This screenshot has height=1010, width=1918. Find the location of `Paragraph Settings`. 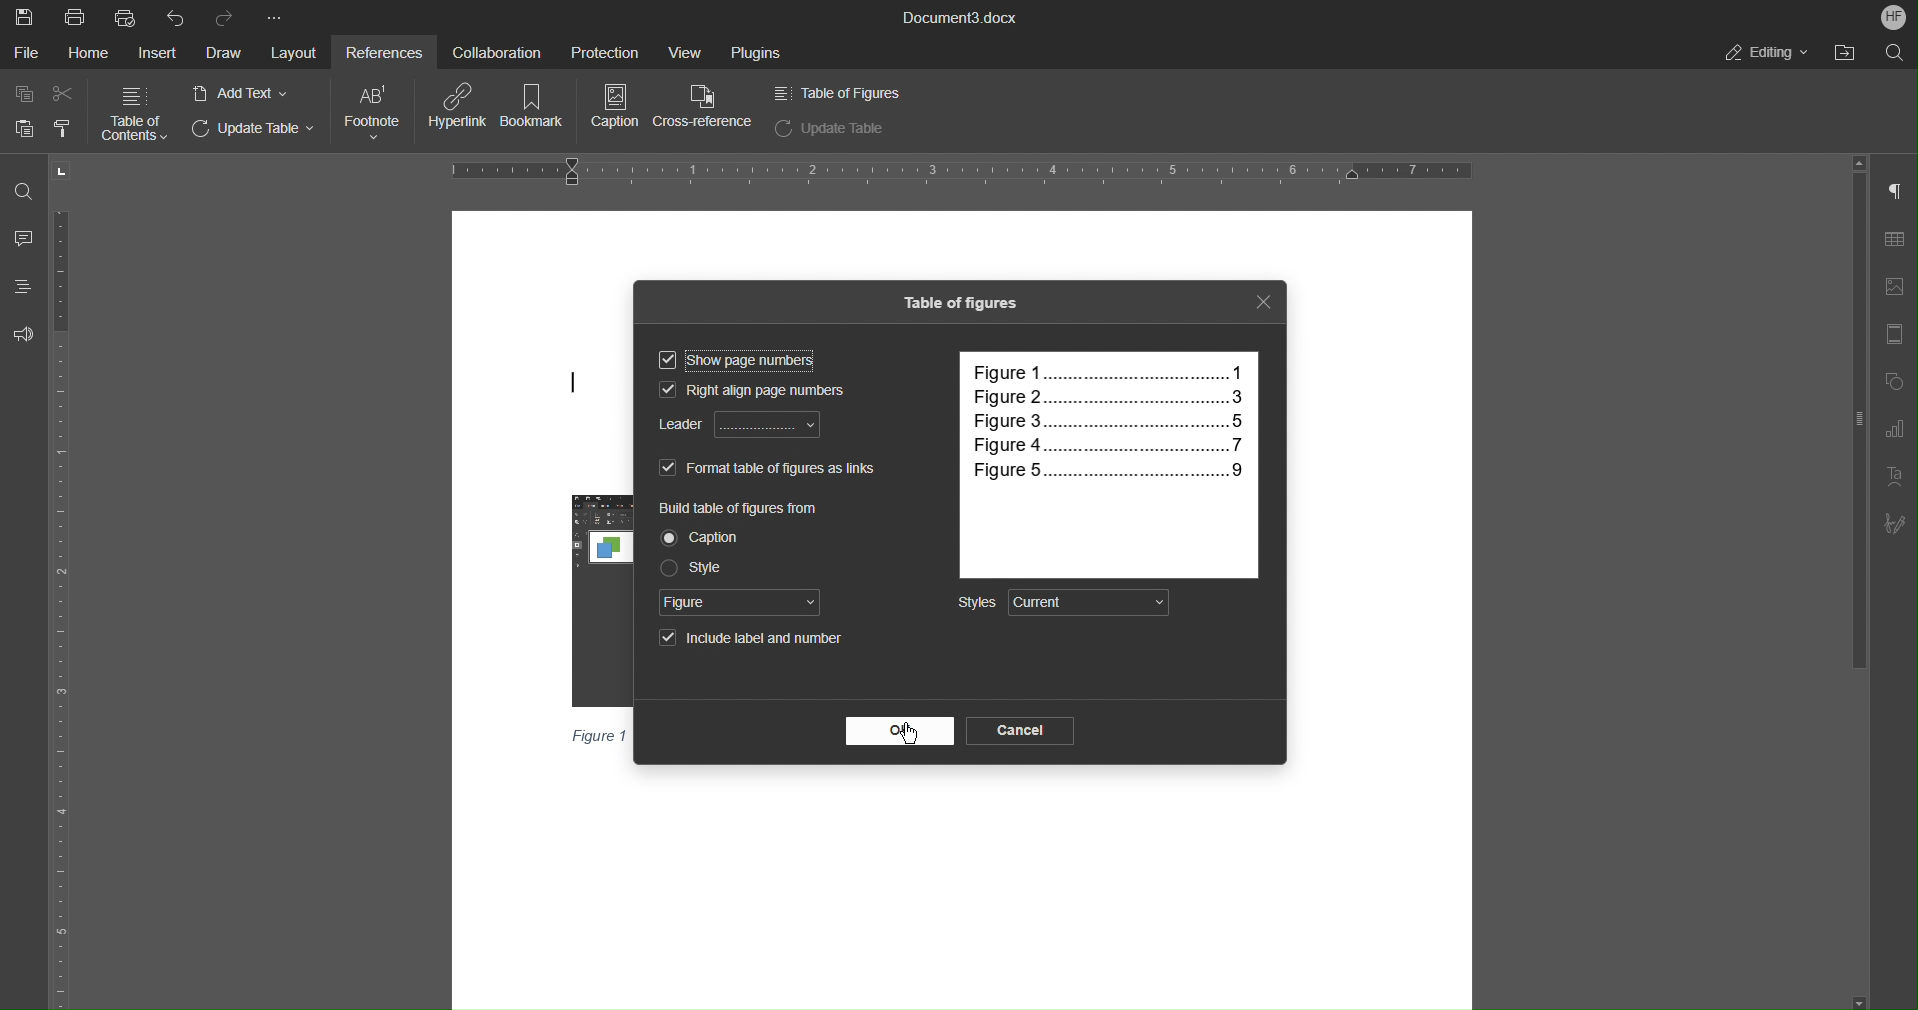

Paragraph Settings is located at coordinates (1895, 194).